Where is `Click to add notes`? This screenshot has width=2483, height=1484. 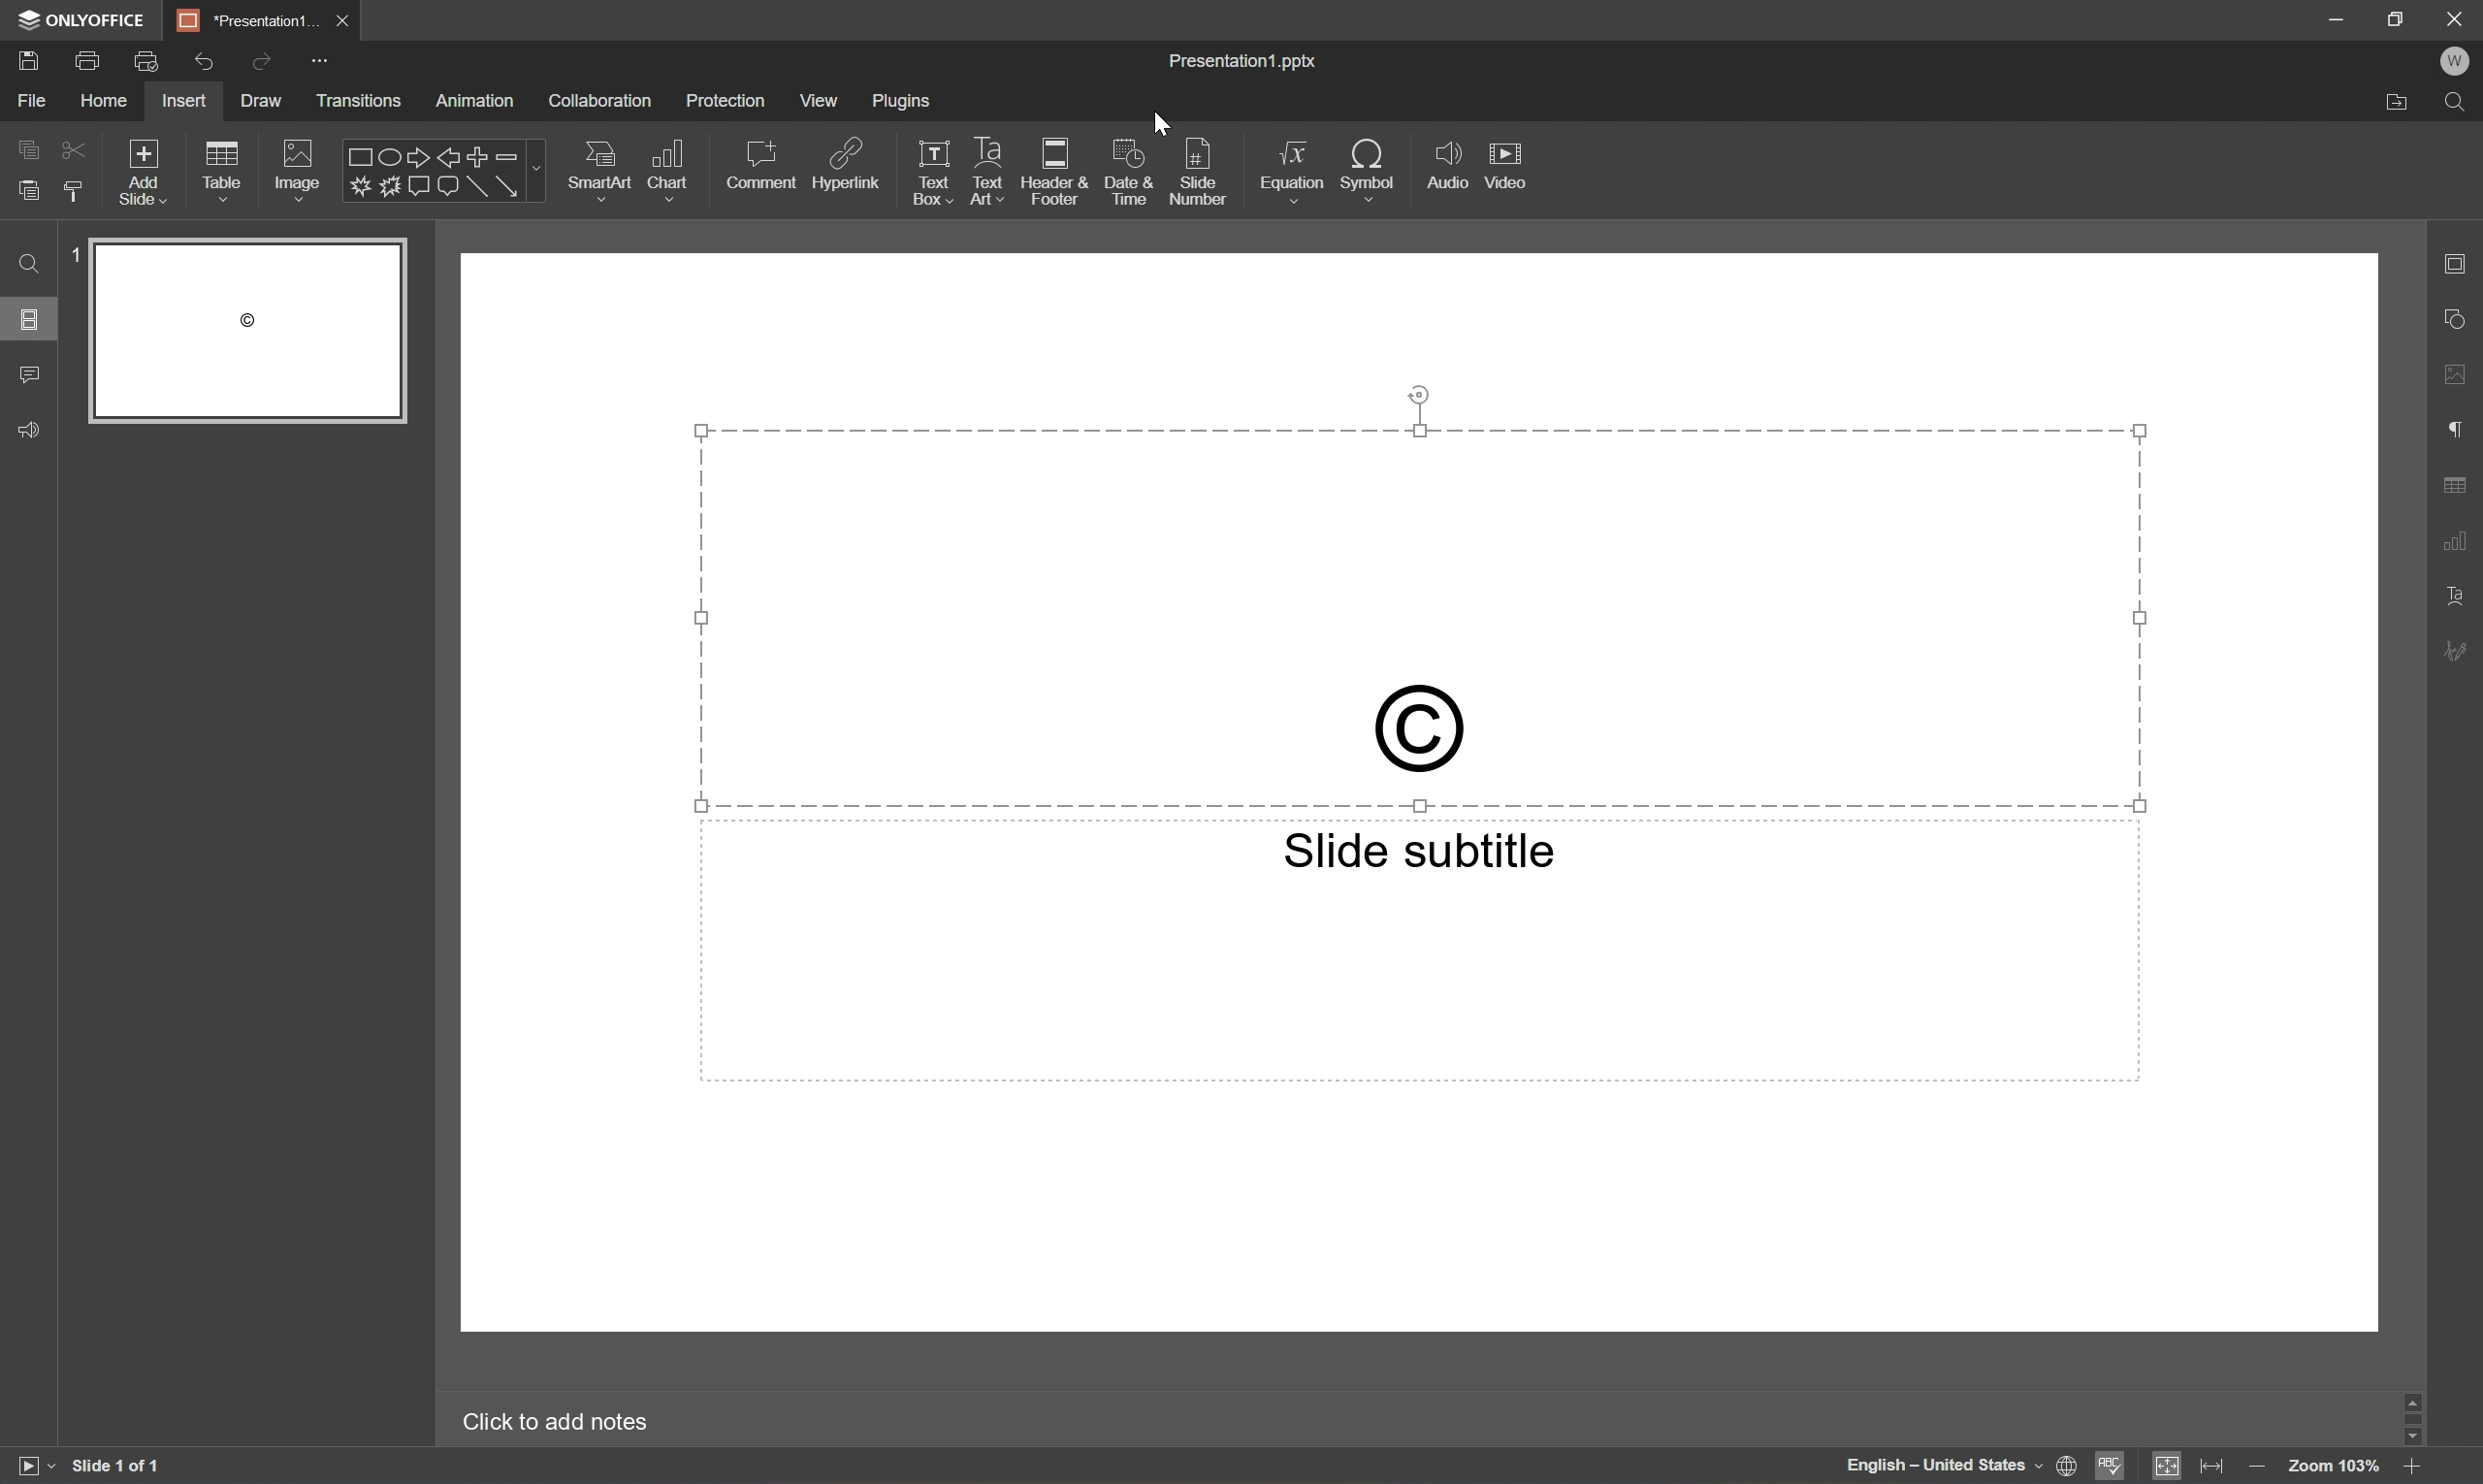
Click to add notes is located at coordinates (554, 1417).